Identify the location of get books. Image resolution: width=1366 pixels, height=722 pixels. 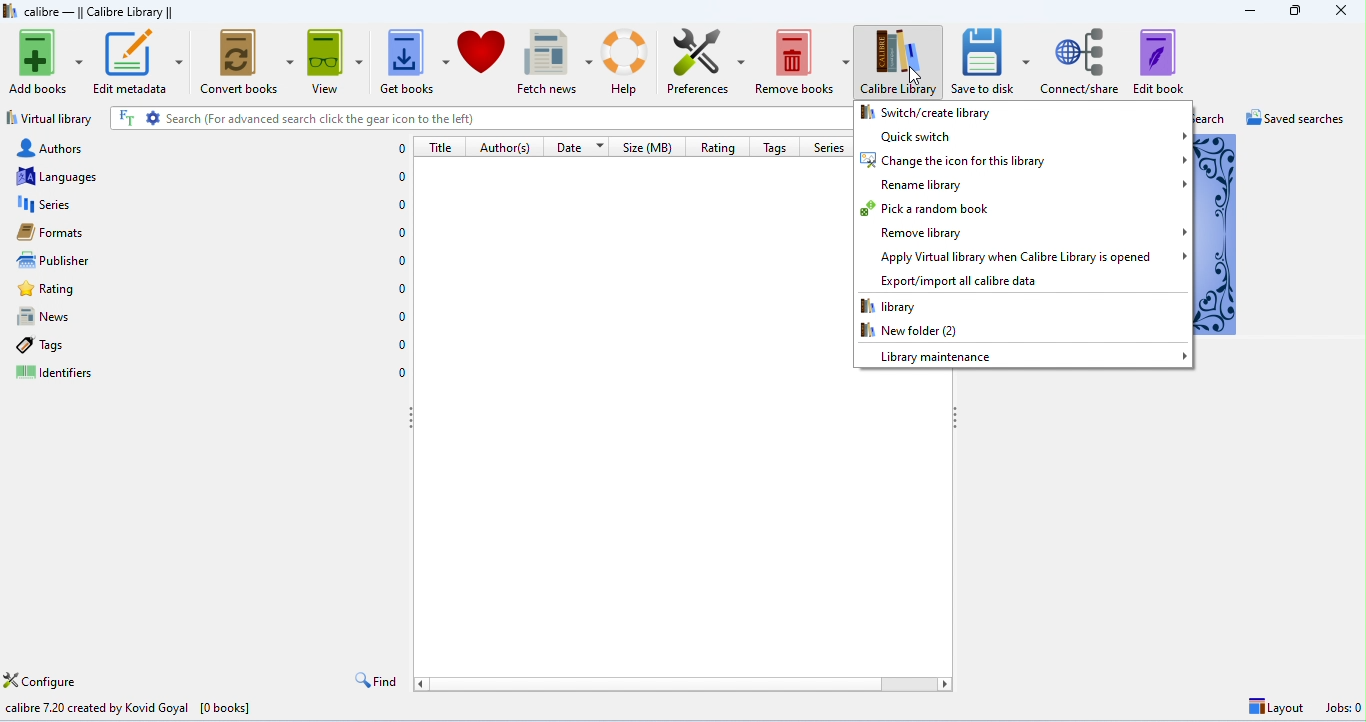
(415, 61).